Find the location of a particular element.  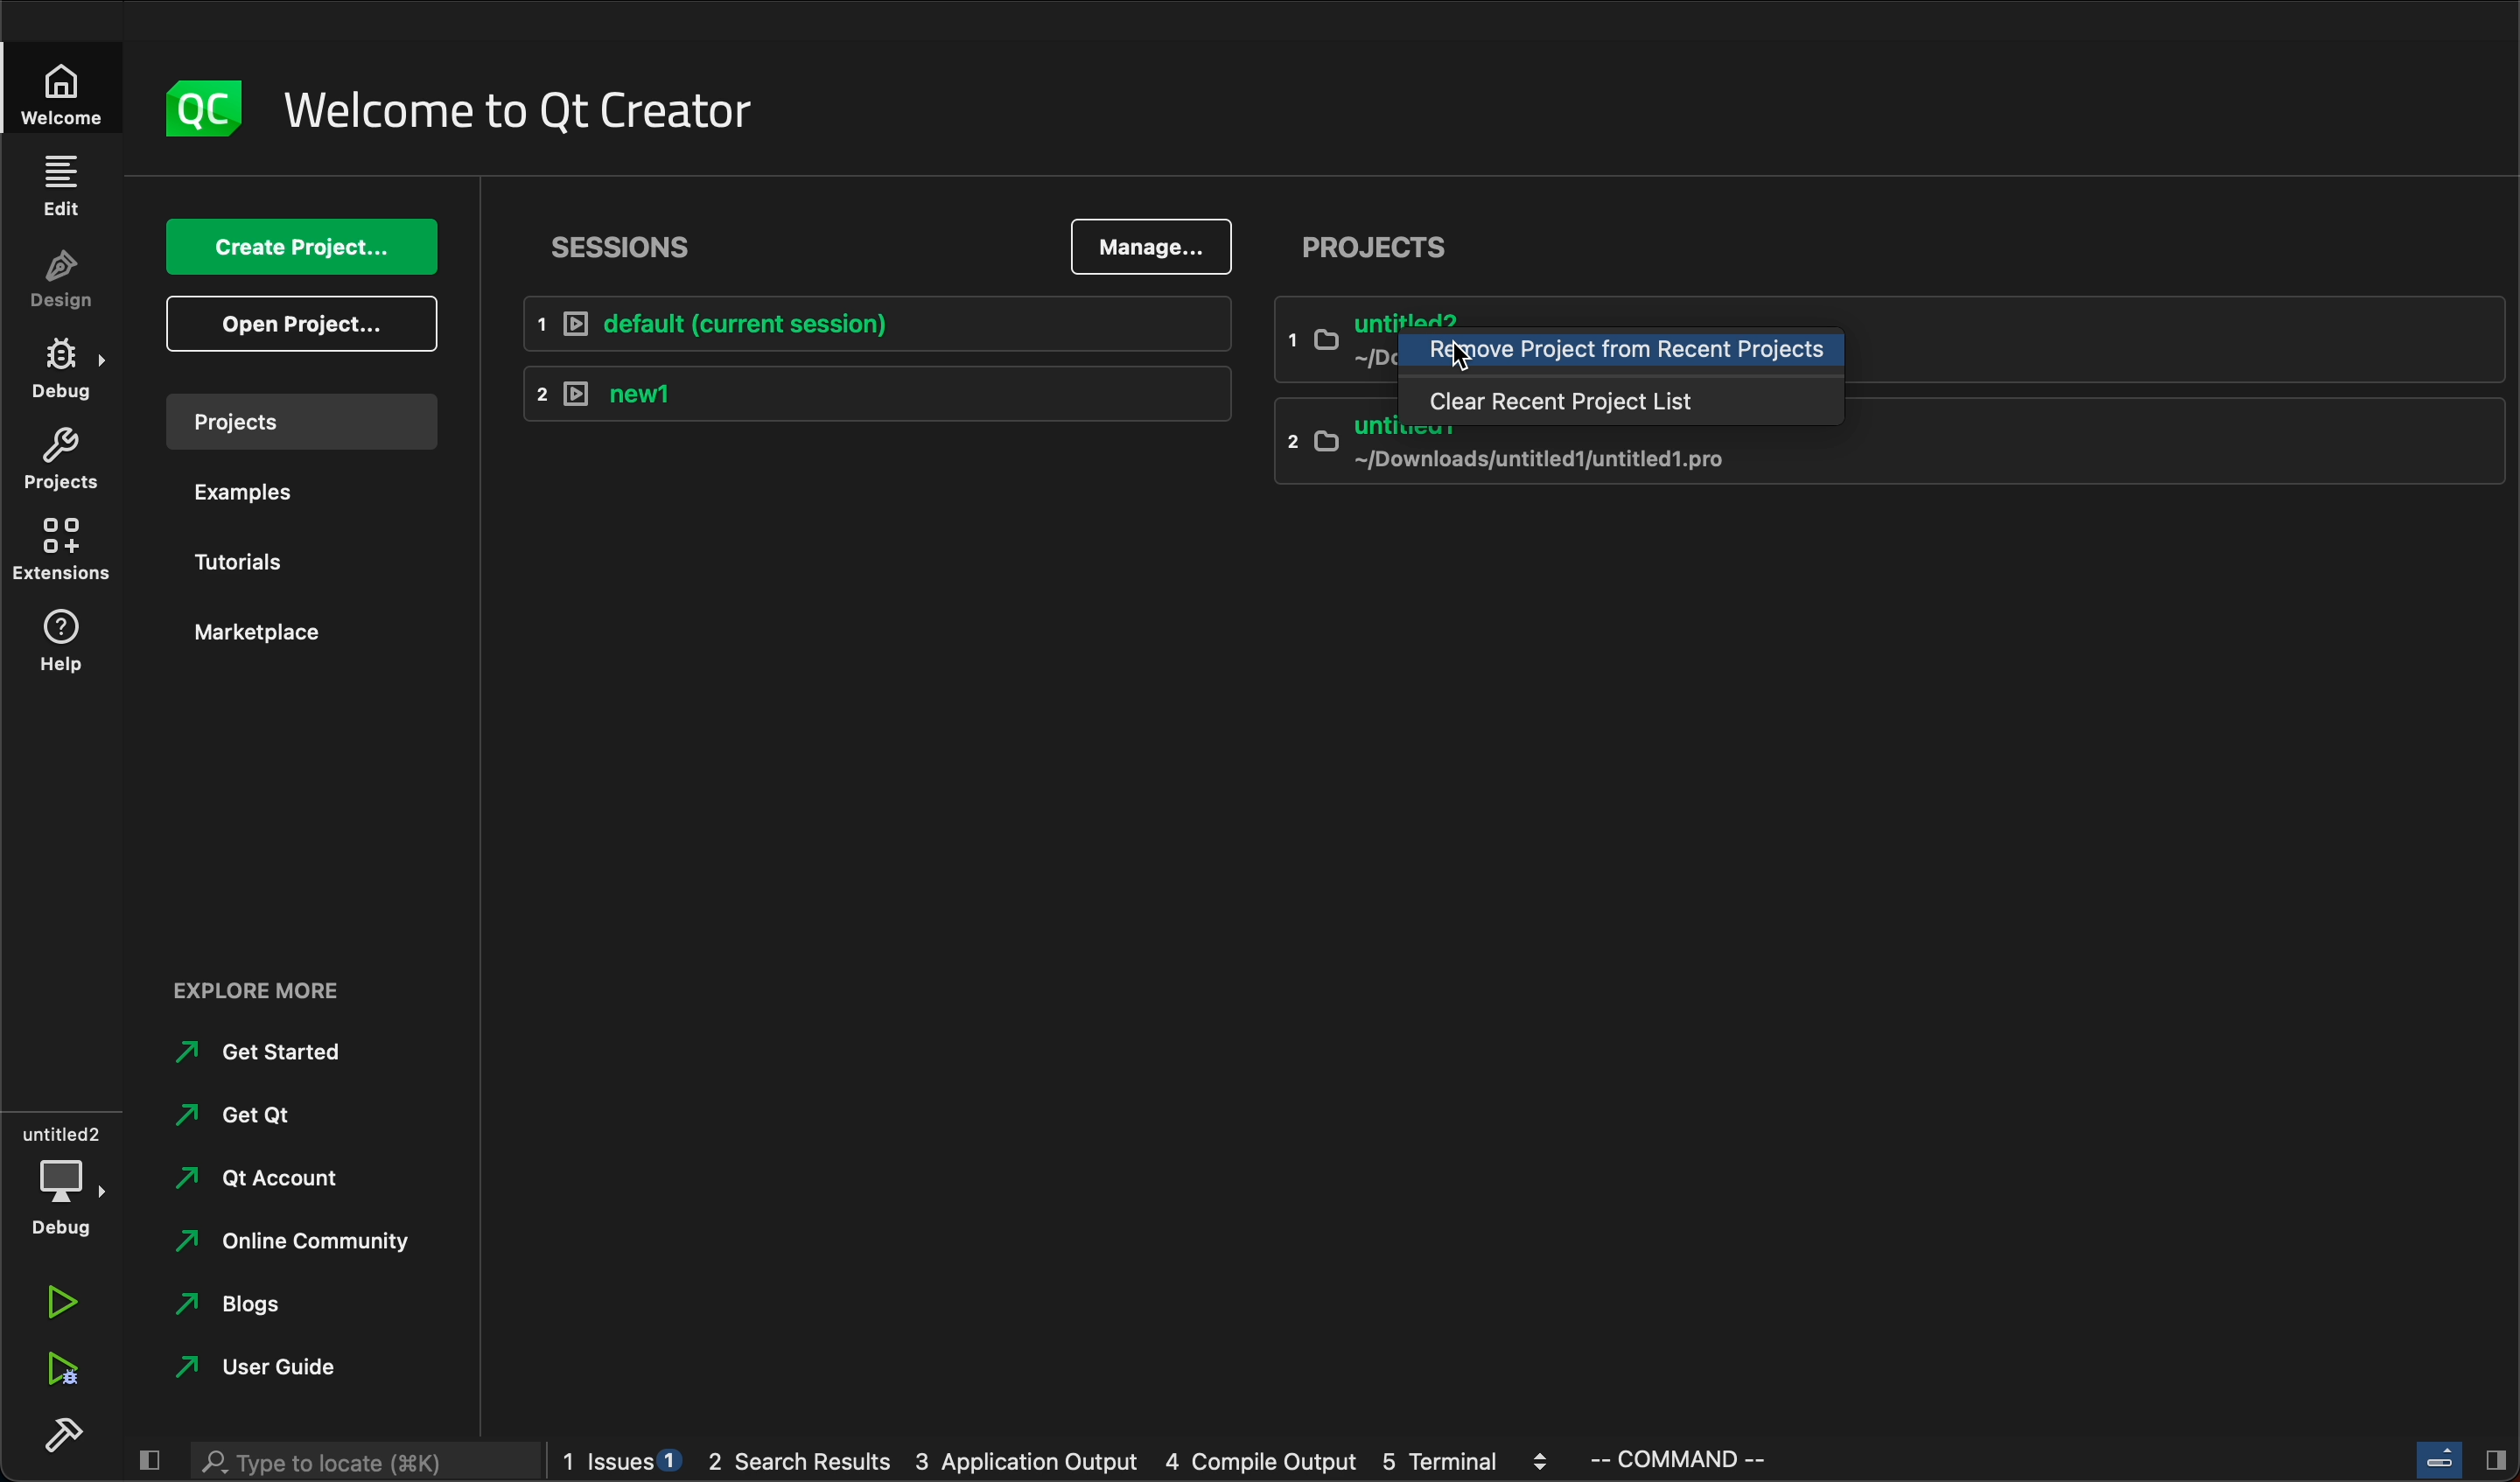

create is located at coordinates (301, 248).